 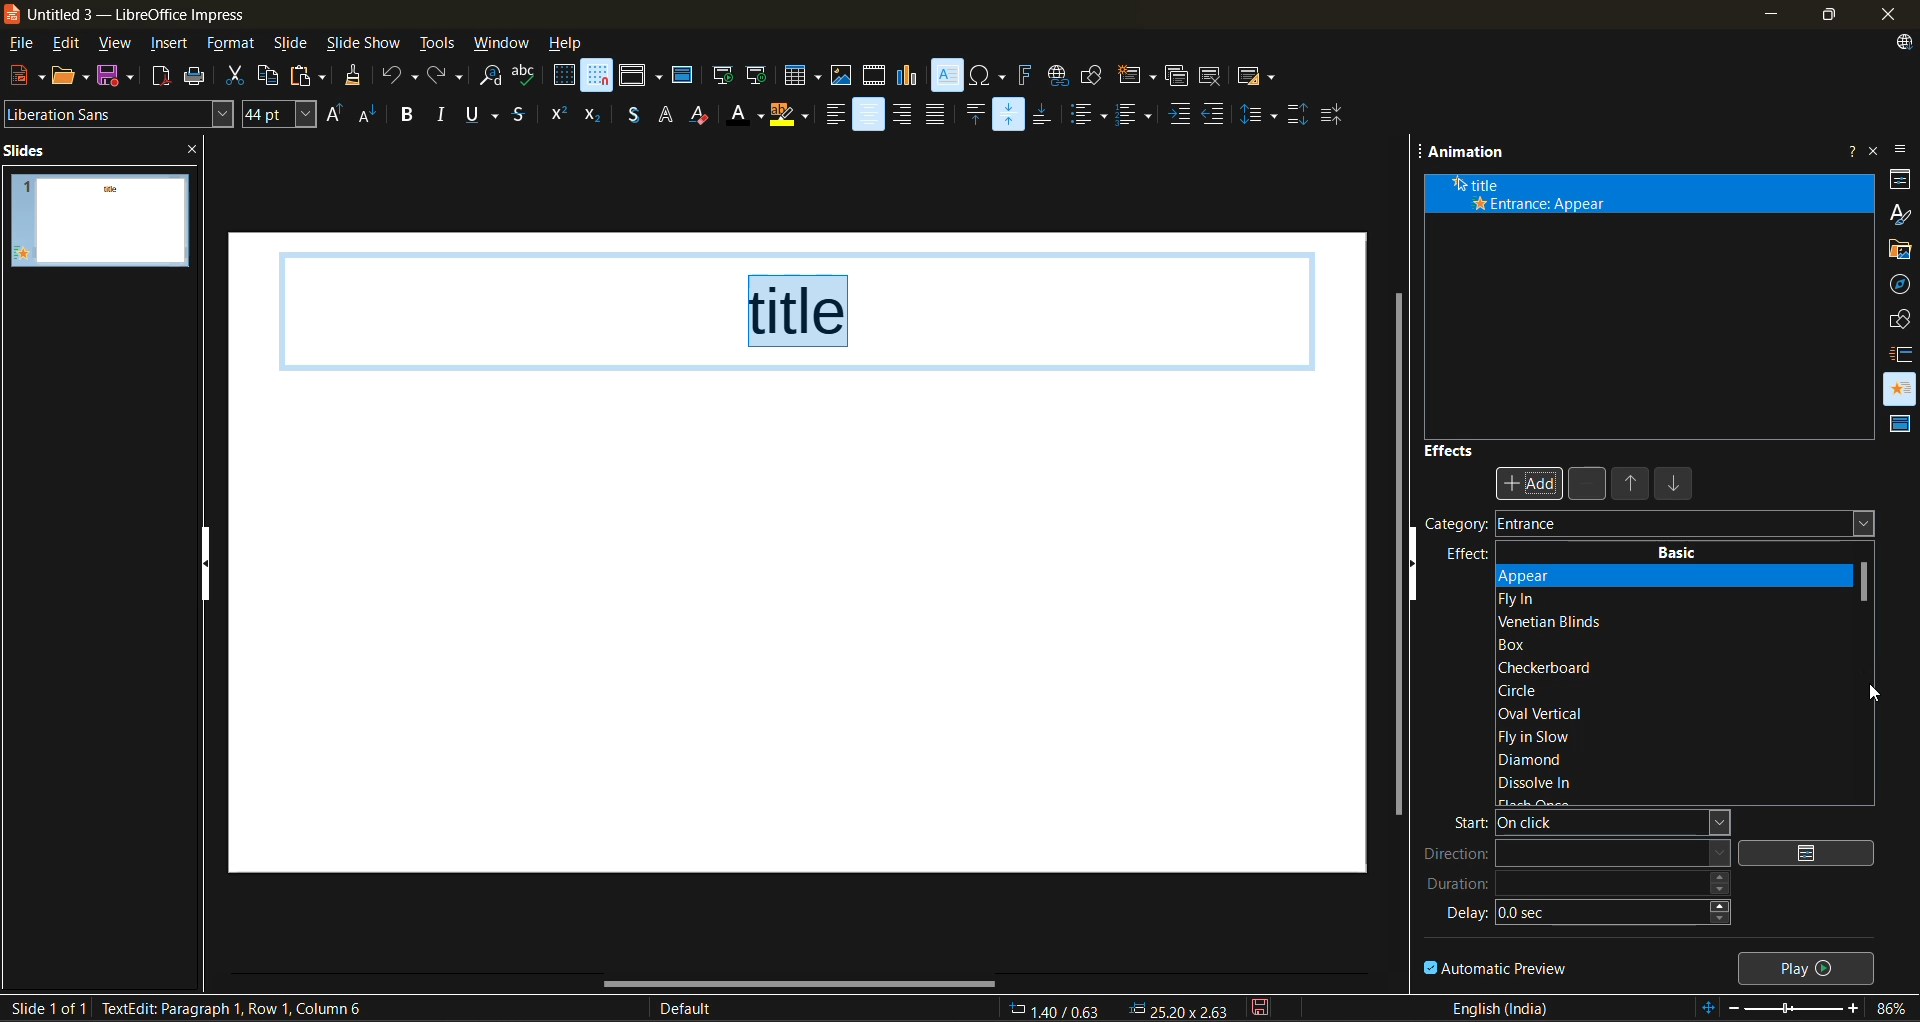 What do you see at coordinates (201, 76) in the screenshot?
I see `print` at bounding box center [201, 76].